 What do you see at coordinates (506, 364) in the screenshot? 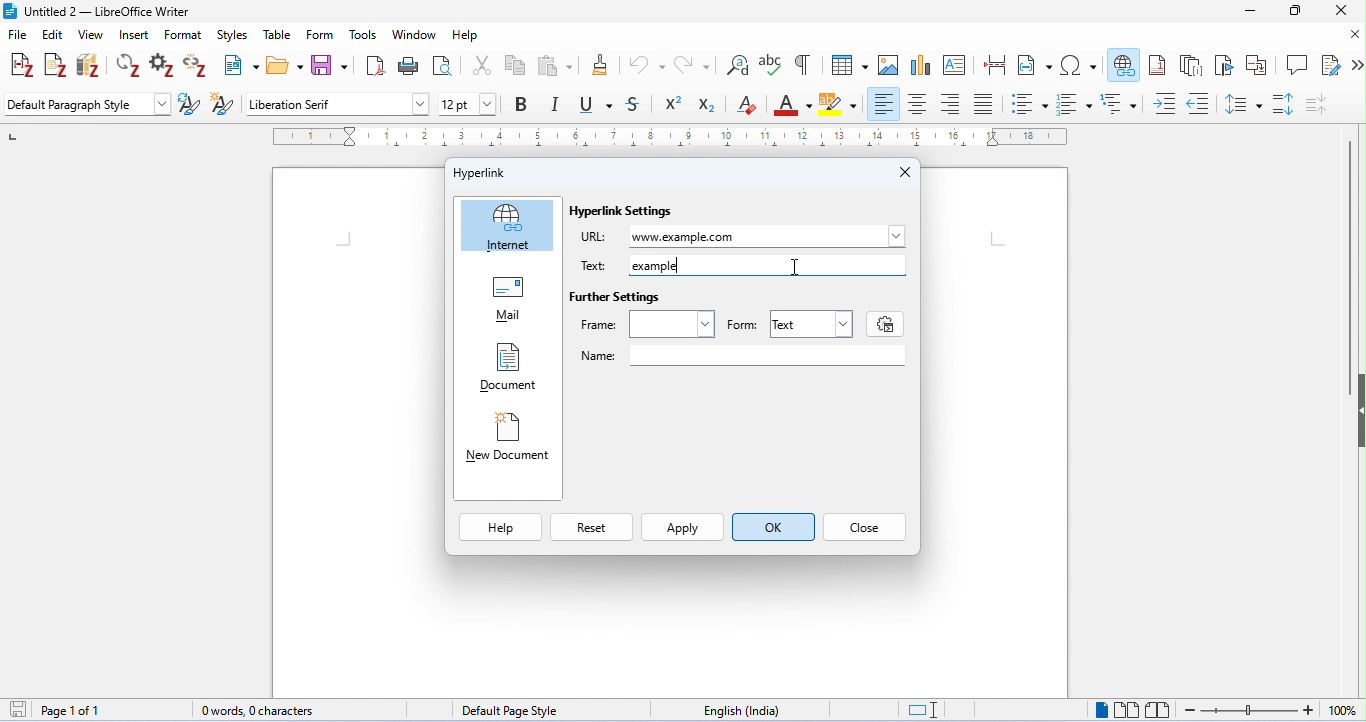
I see `Document` at bounding box center [506, 364].